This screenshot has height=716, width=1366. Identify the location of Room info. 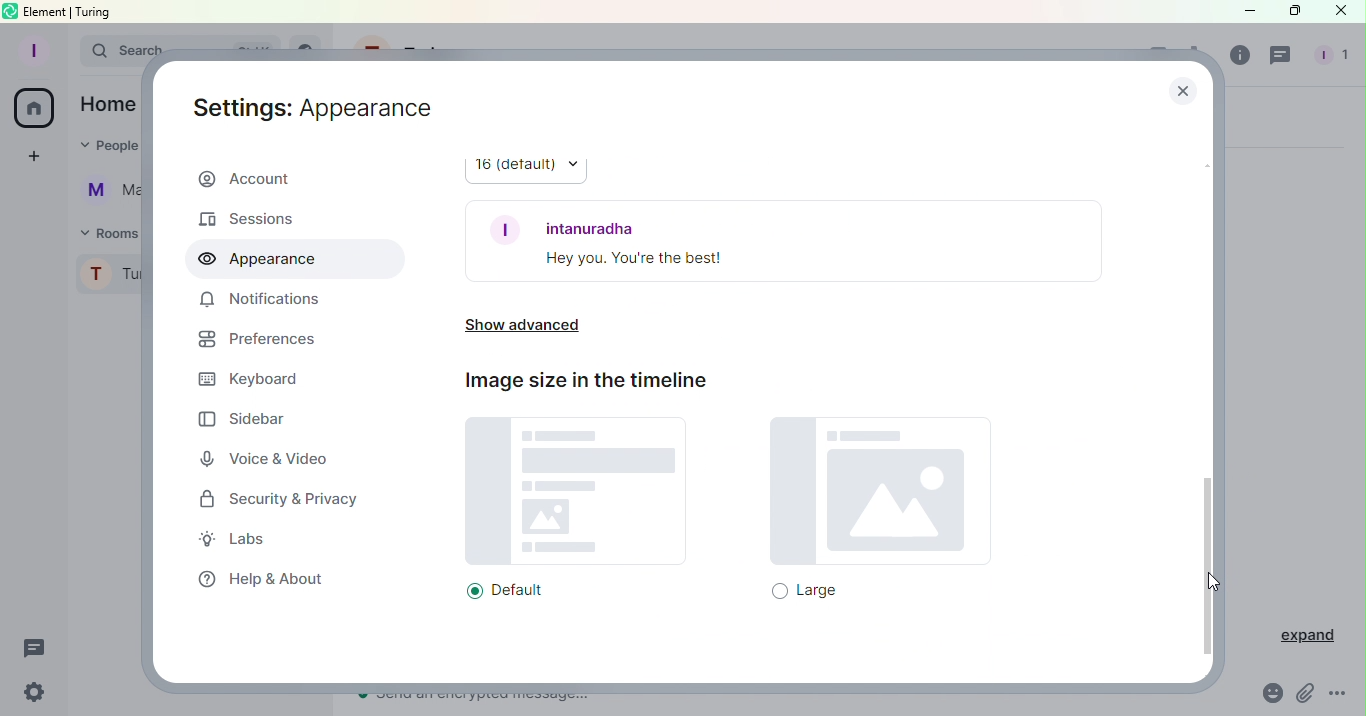
(1239, 54).